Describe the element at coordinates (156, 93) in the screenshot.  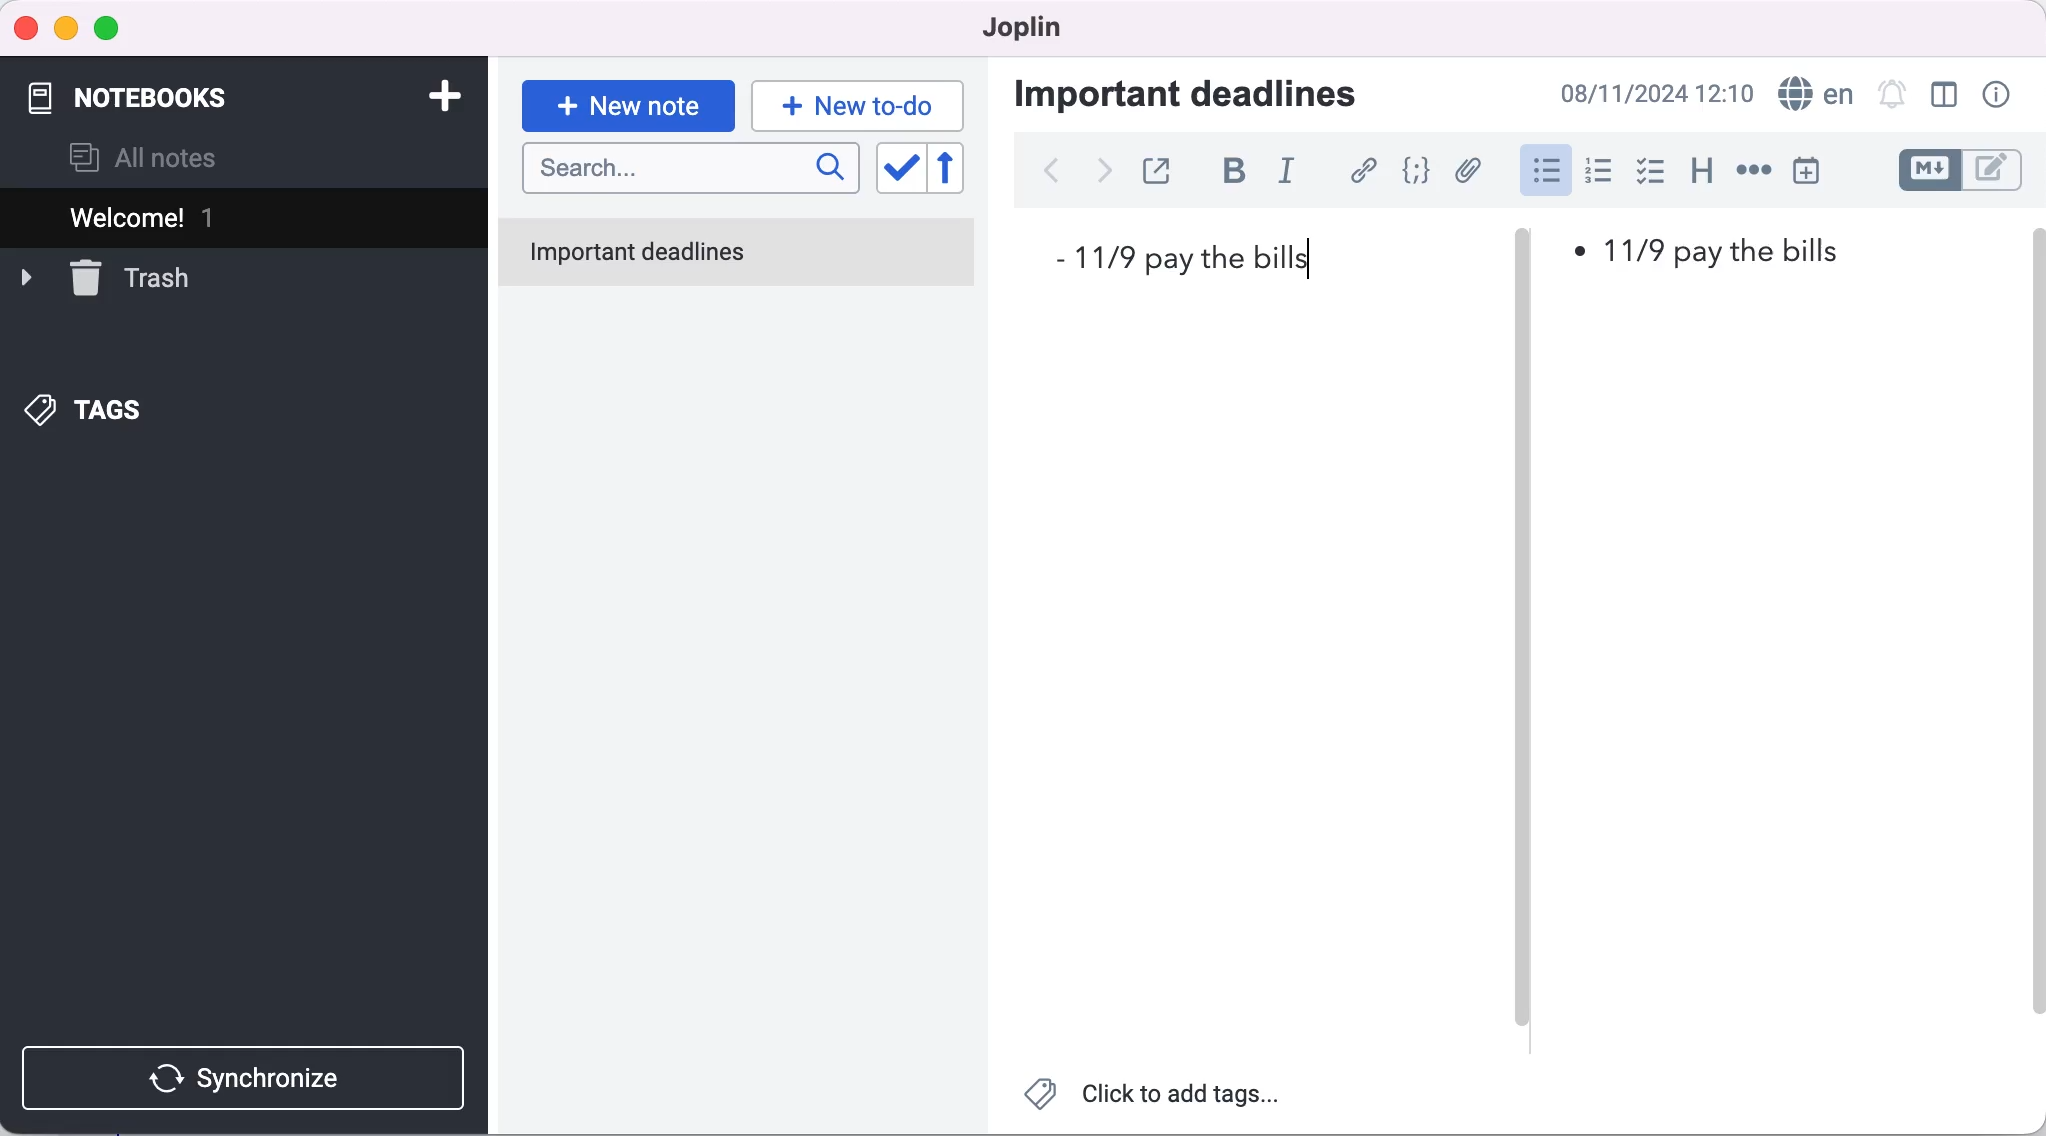
I see `notebooks` at that location.